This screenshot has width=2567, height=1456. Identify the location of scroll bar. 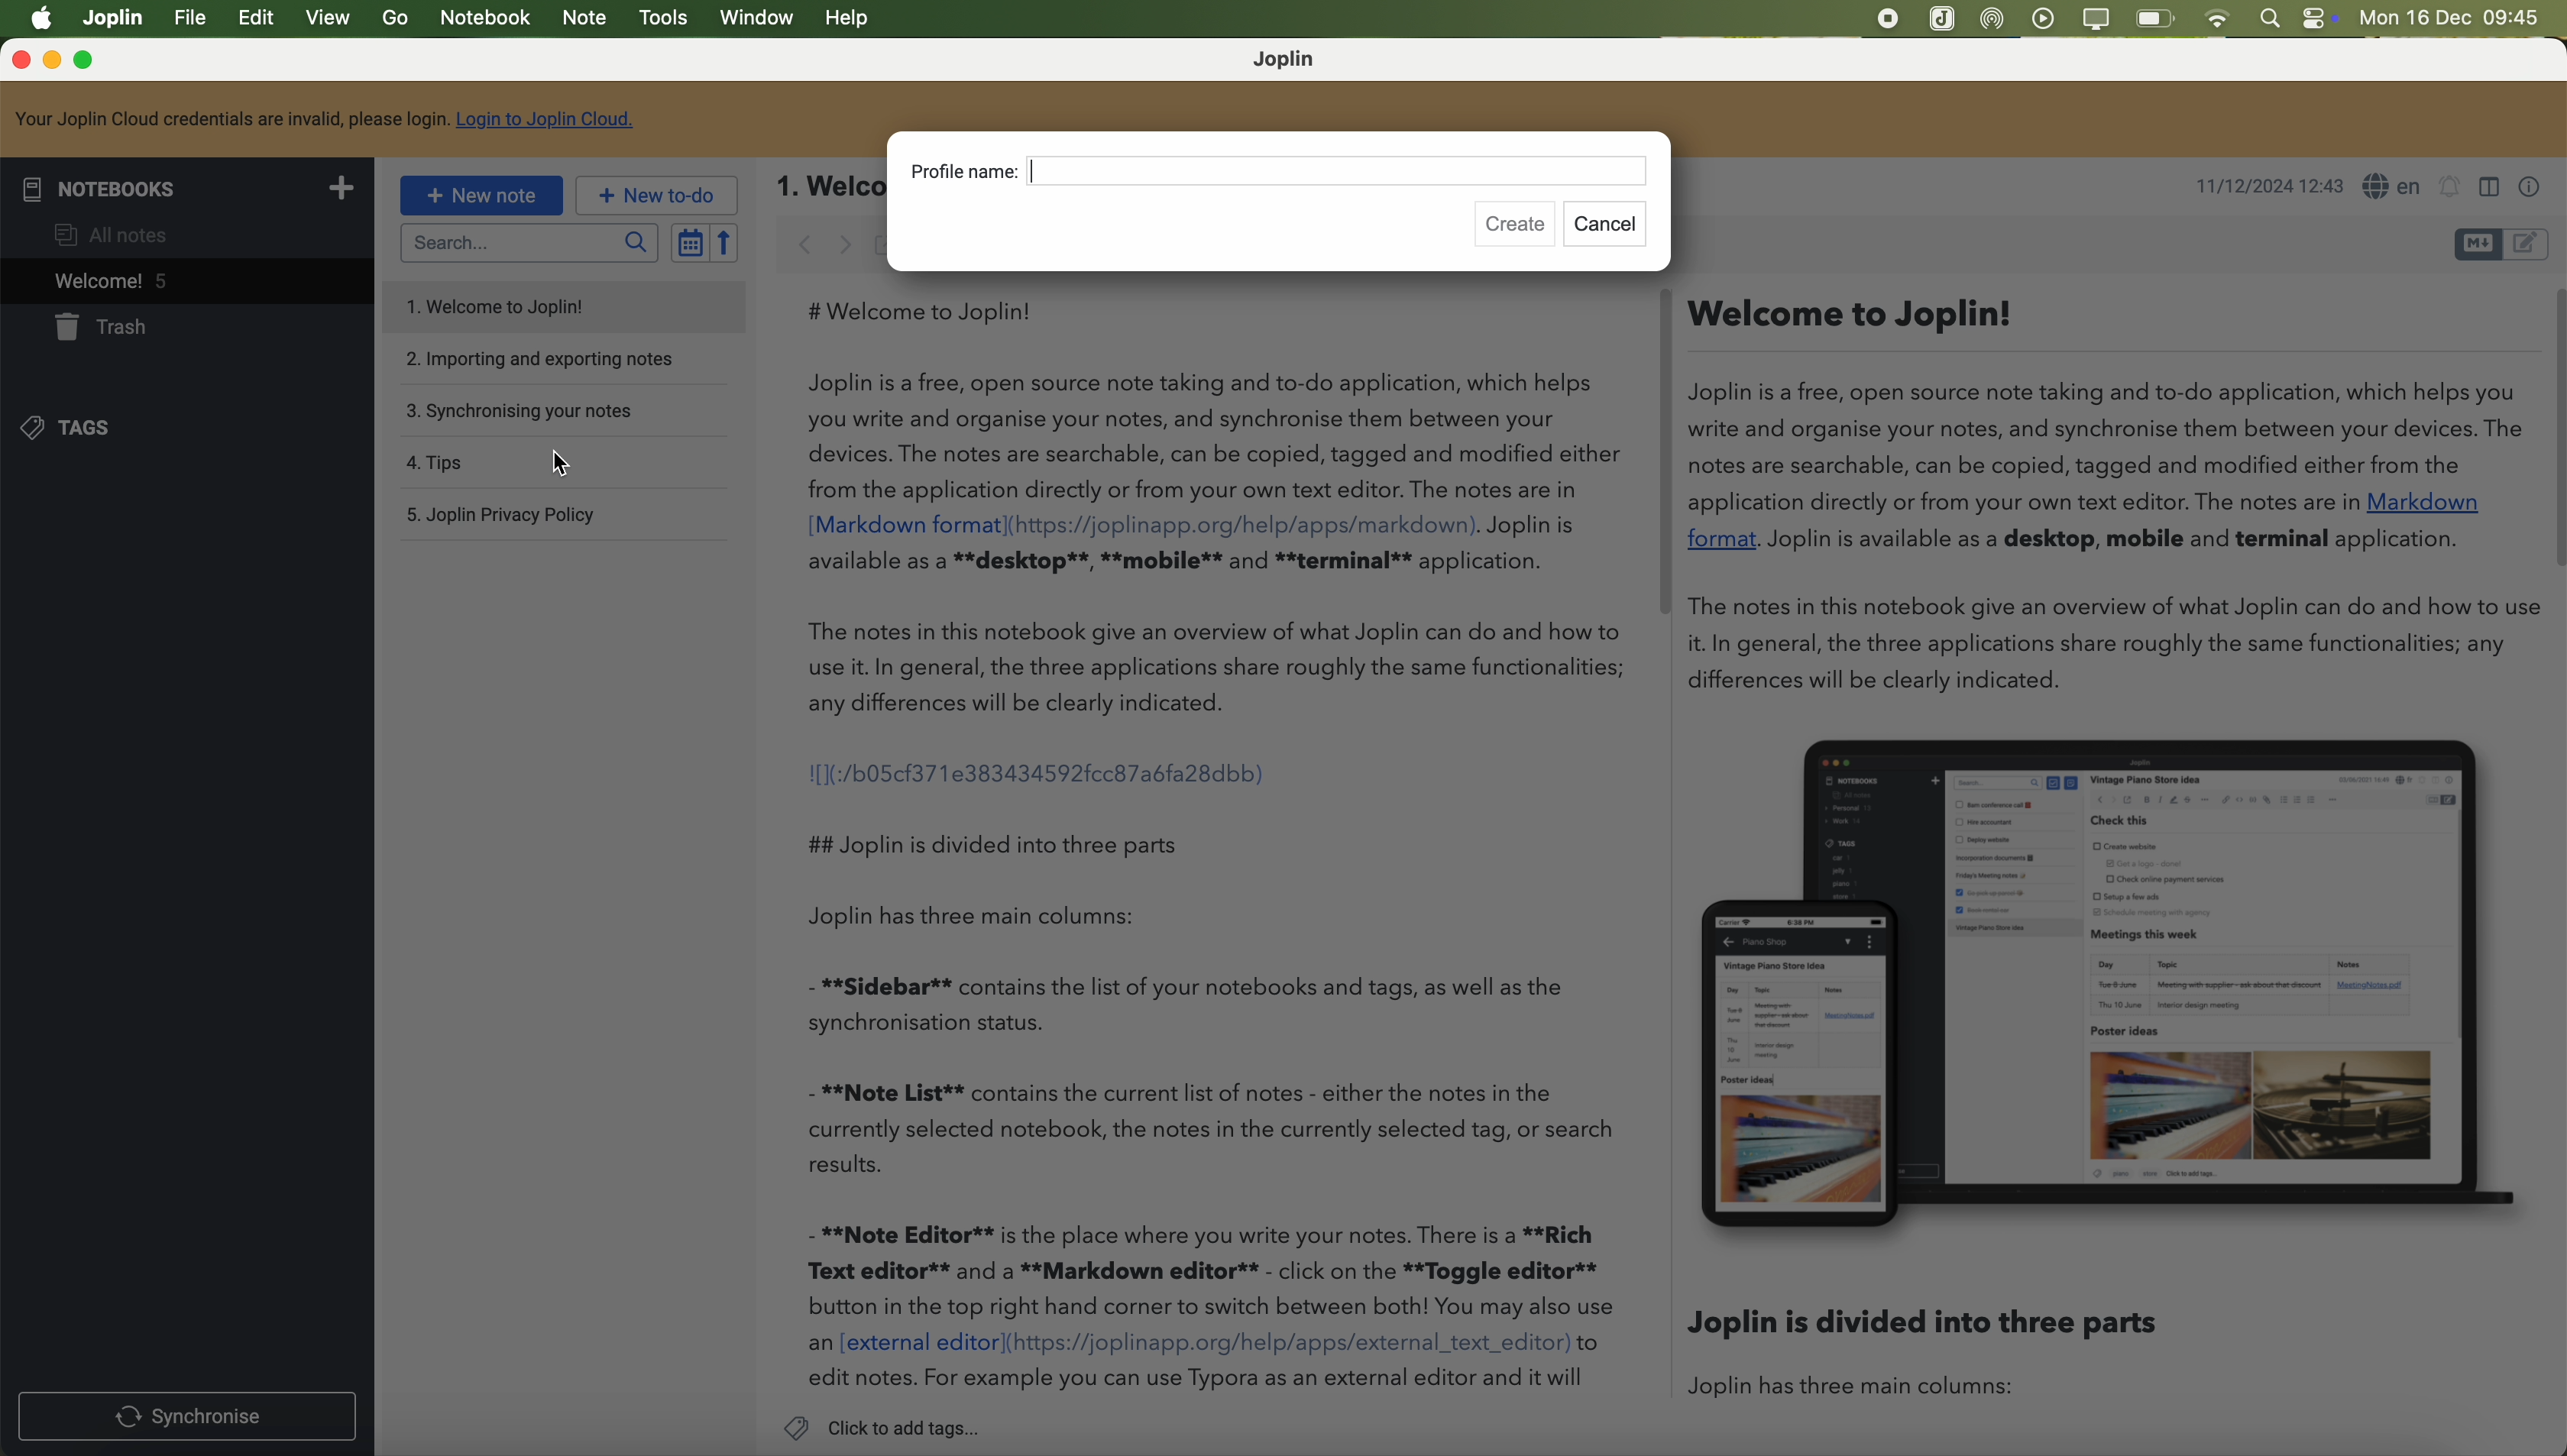
(1658, 451).